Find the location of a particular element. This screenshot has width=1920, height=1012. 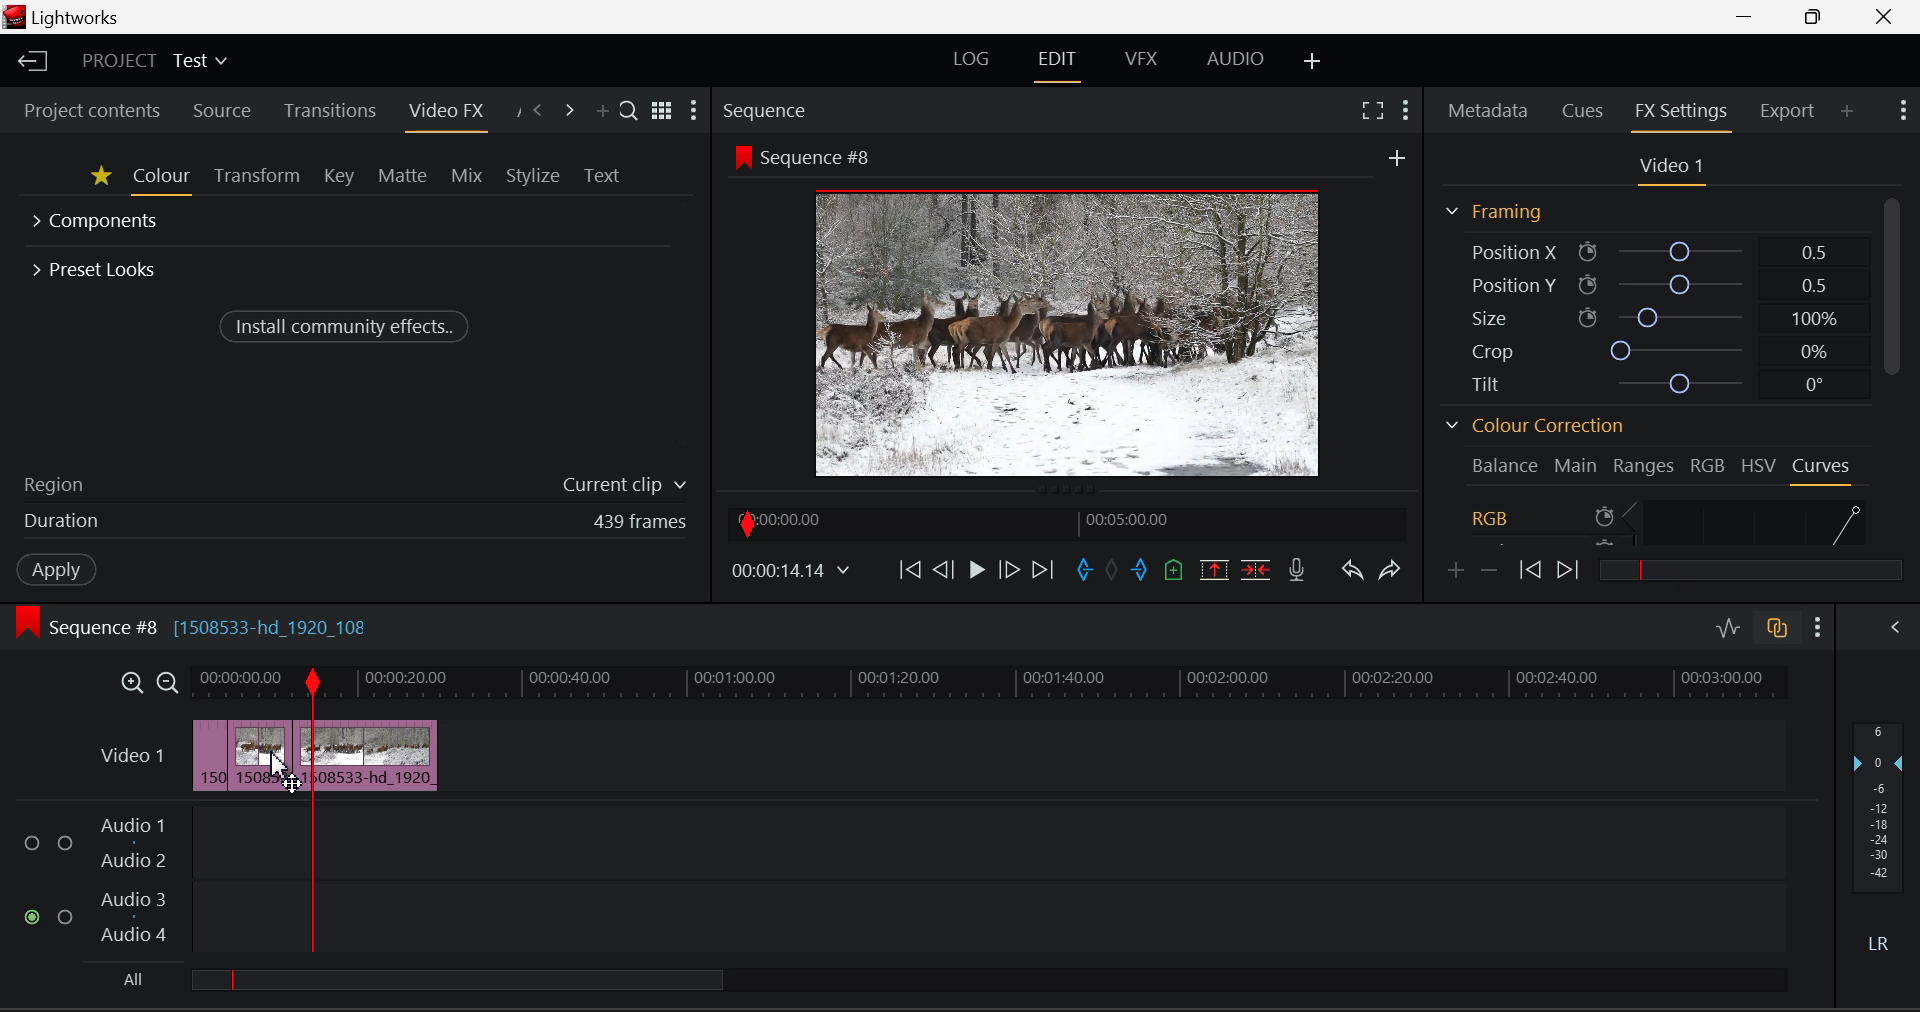

Show Audio Mix is located at coordinates (1894, 630).